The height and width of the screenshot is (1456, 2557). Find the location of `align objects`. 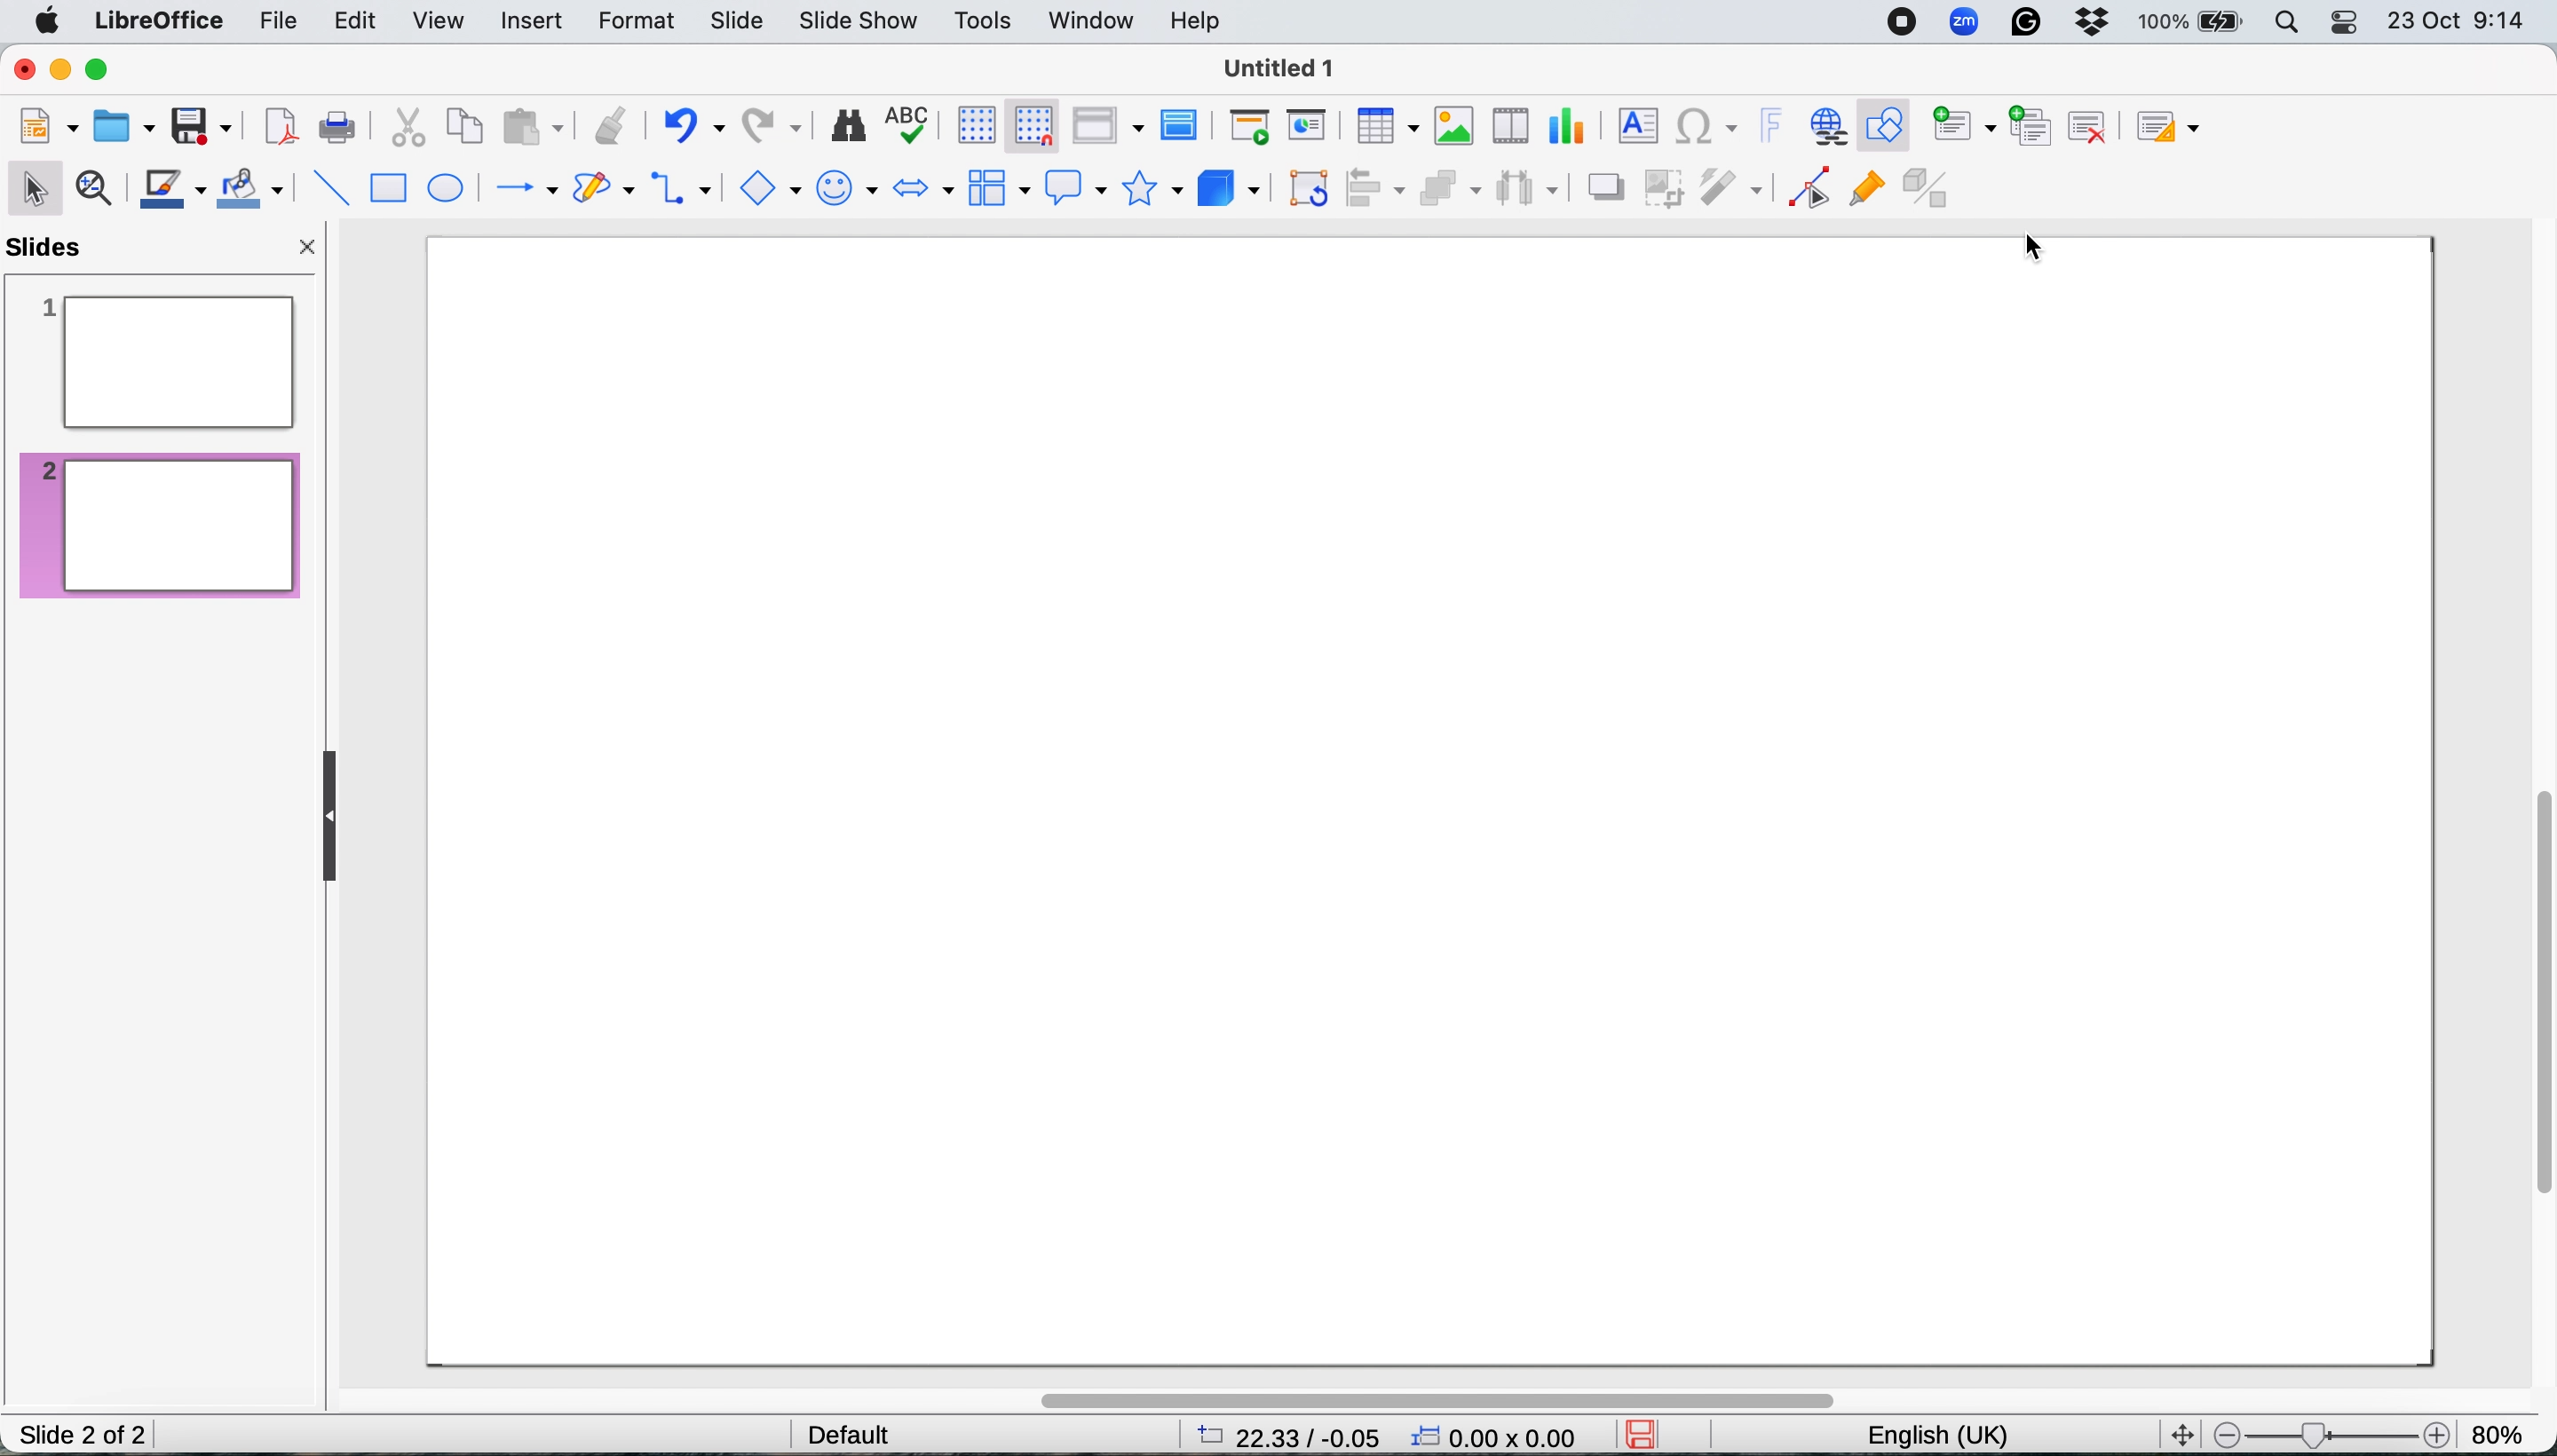

align objects is located at coordinates (1377, 190).